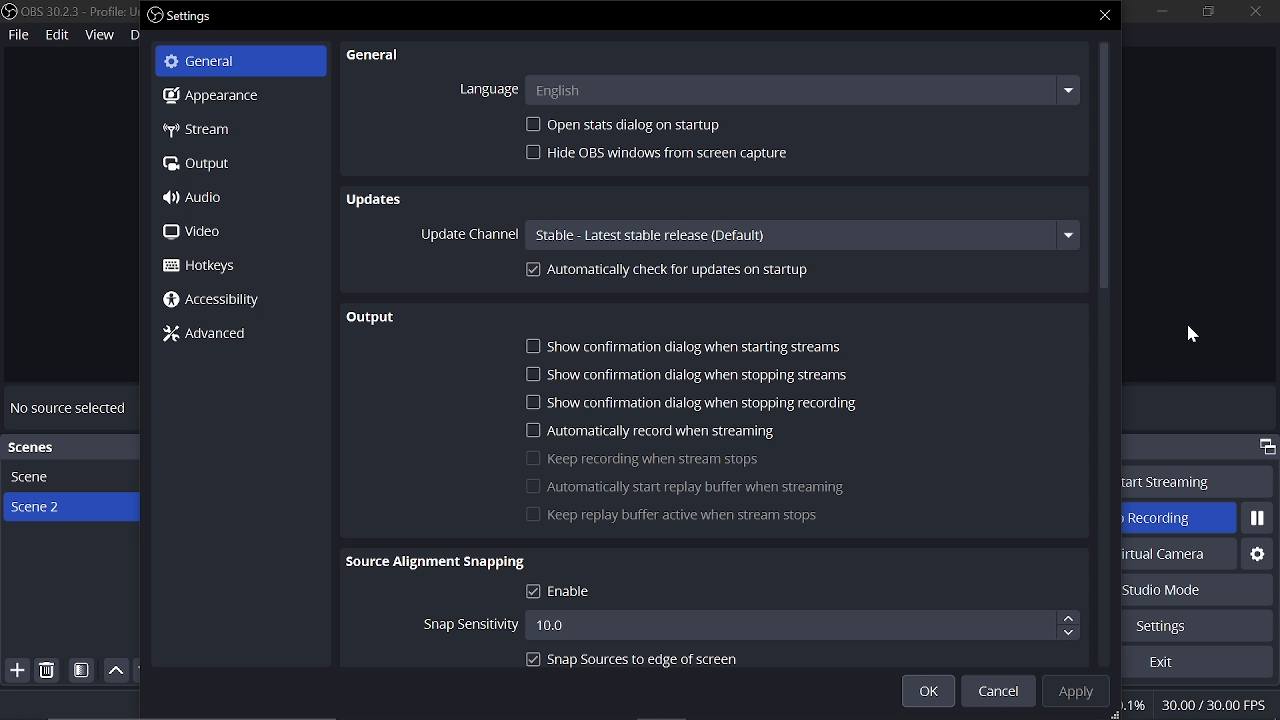  Describe the element at coordinates (802, 624) in the screenshot. I see `10.0` at that location.